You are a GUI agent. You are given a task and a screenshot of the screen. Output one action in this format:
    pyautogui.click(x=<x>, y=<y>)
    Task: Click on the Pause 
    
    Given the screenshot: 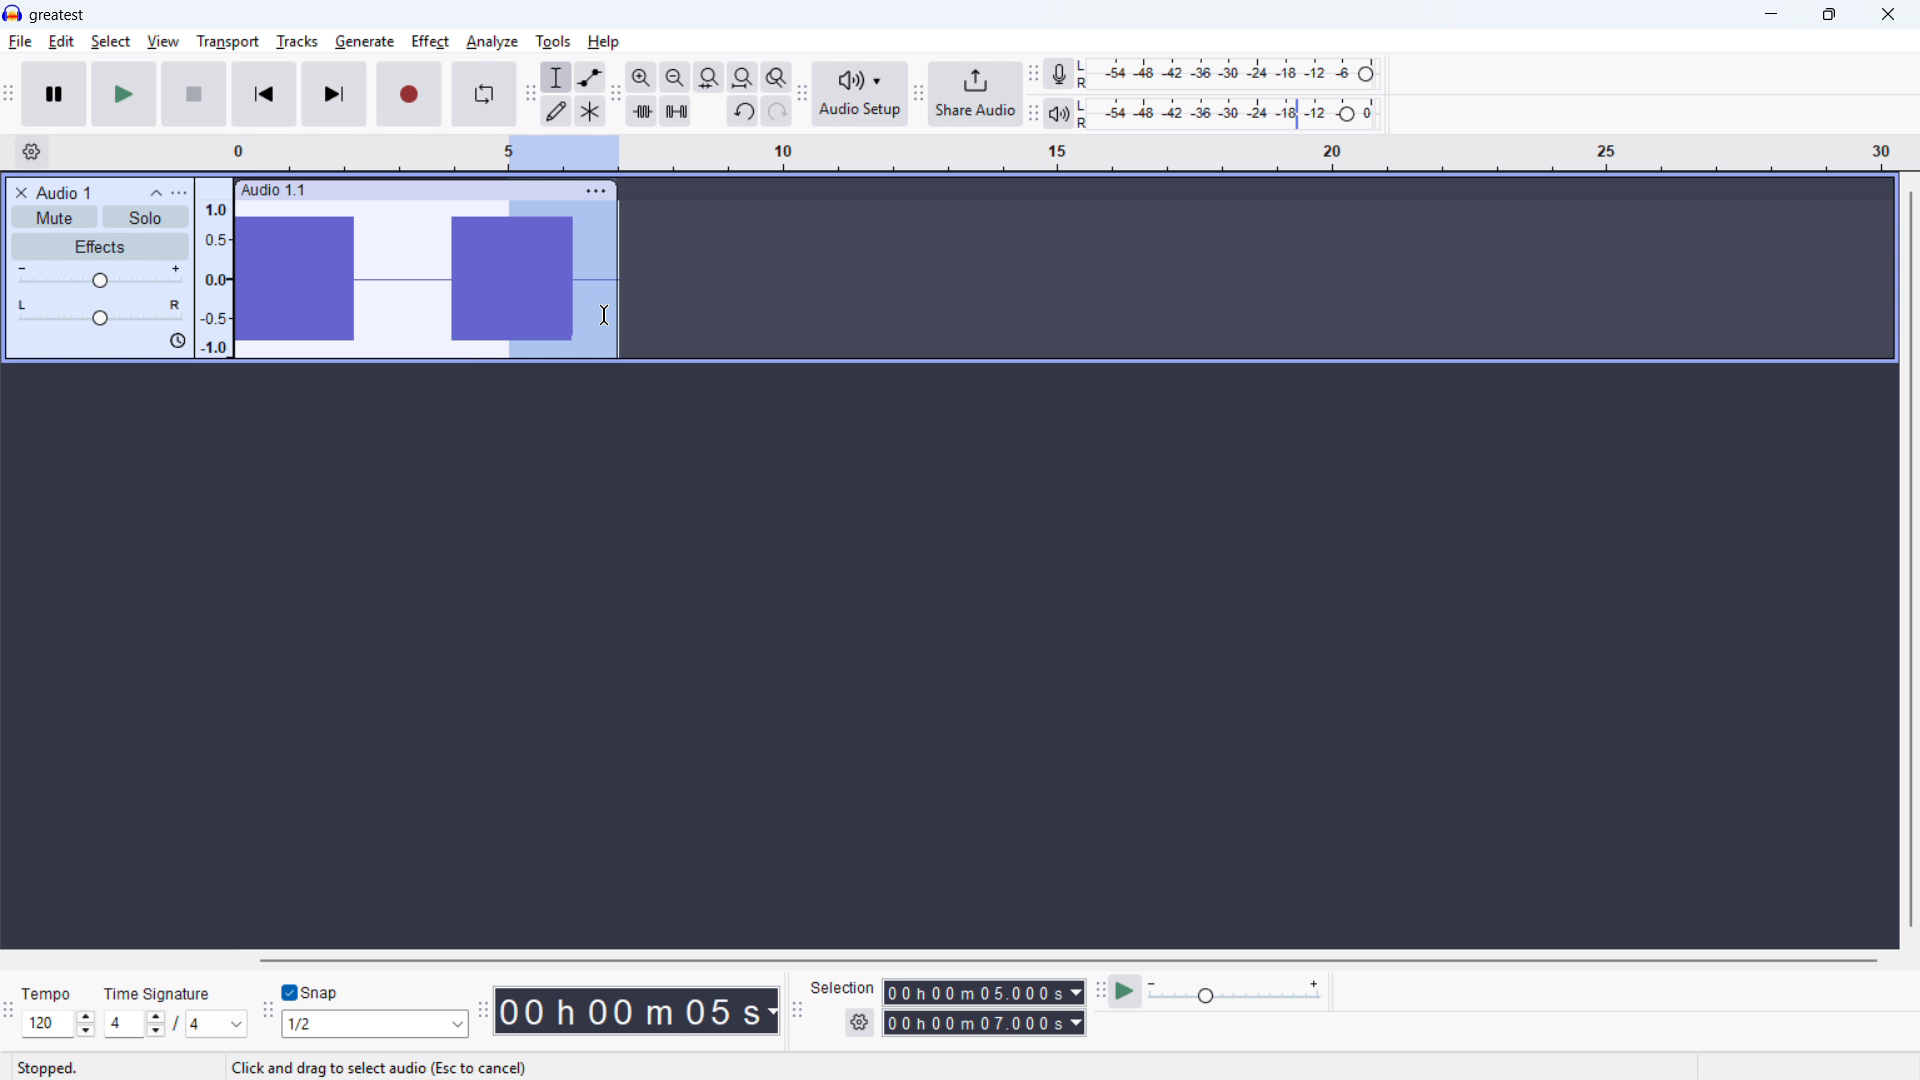 What is the action you would take?
    pyautogui.click(x=54, y=94)
    